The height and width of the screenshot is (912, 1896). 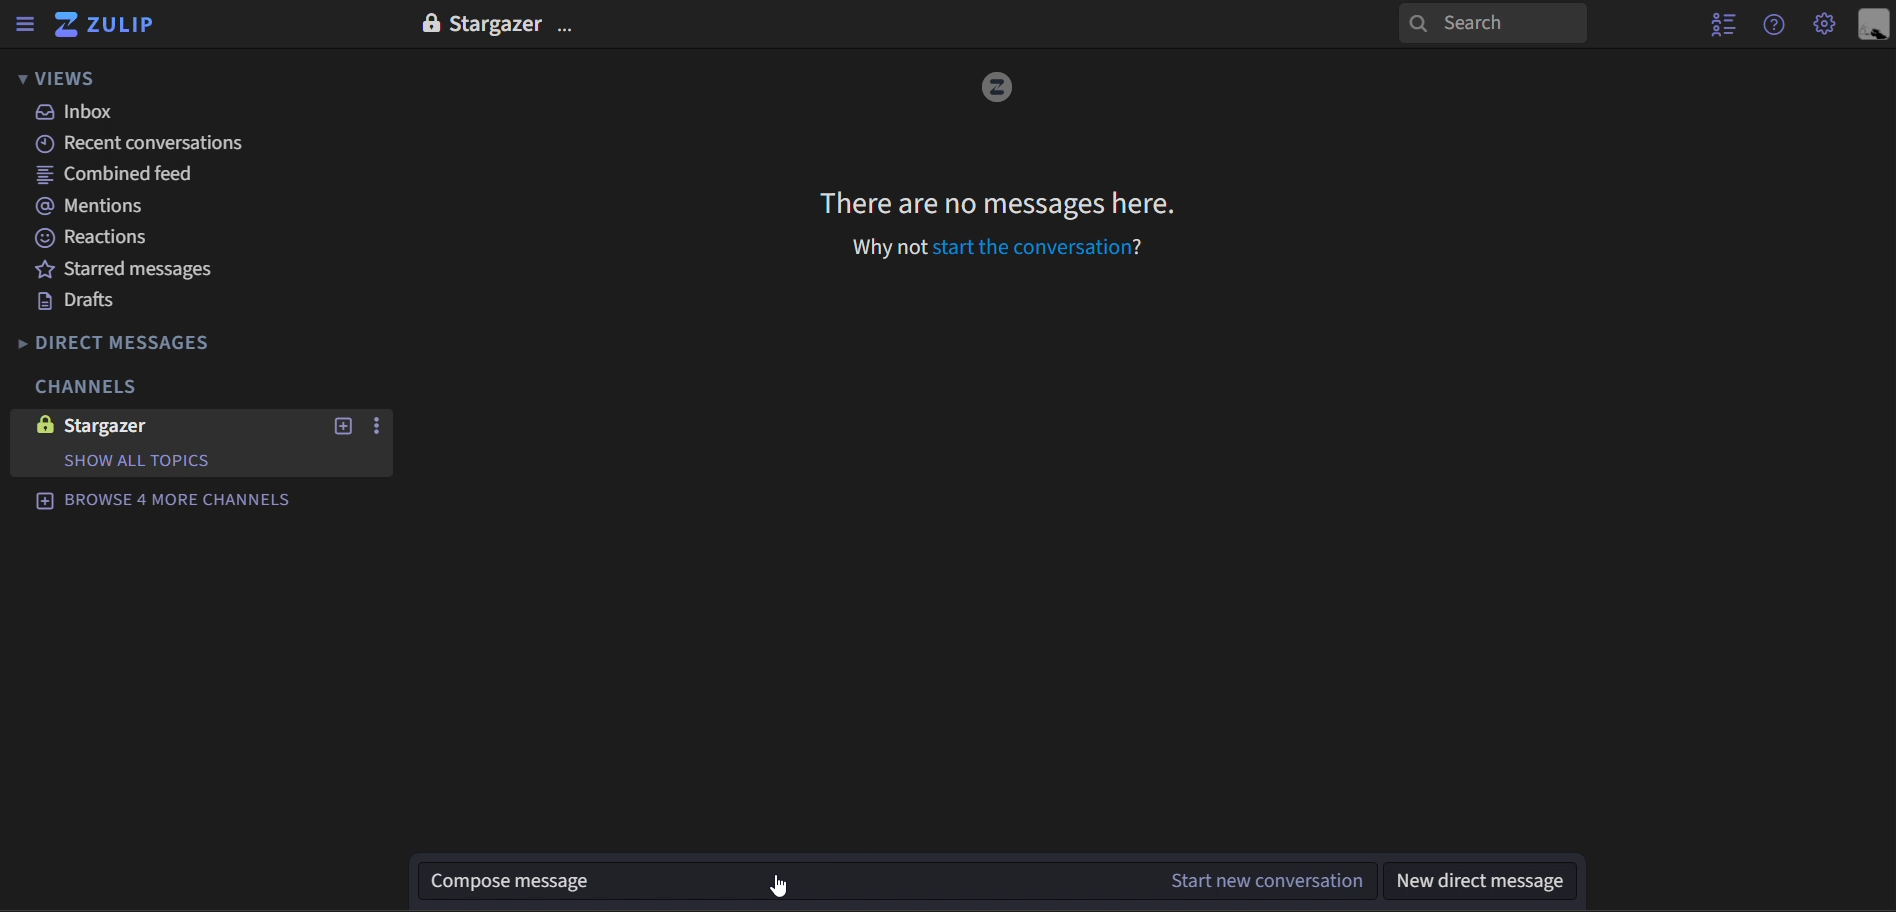 I want to click on Why not, so click(x=878, y=249).